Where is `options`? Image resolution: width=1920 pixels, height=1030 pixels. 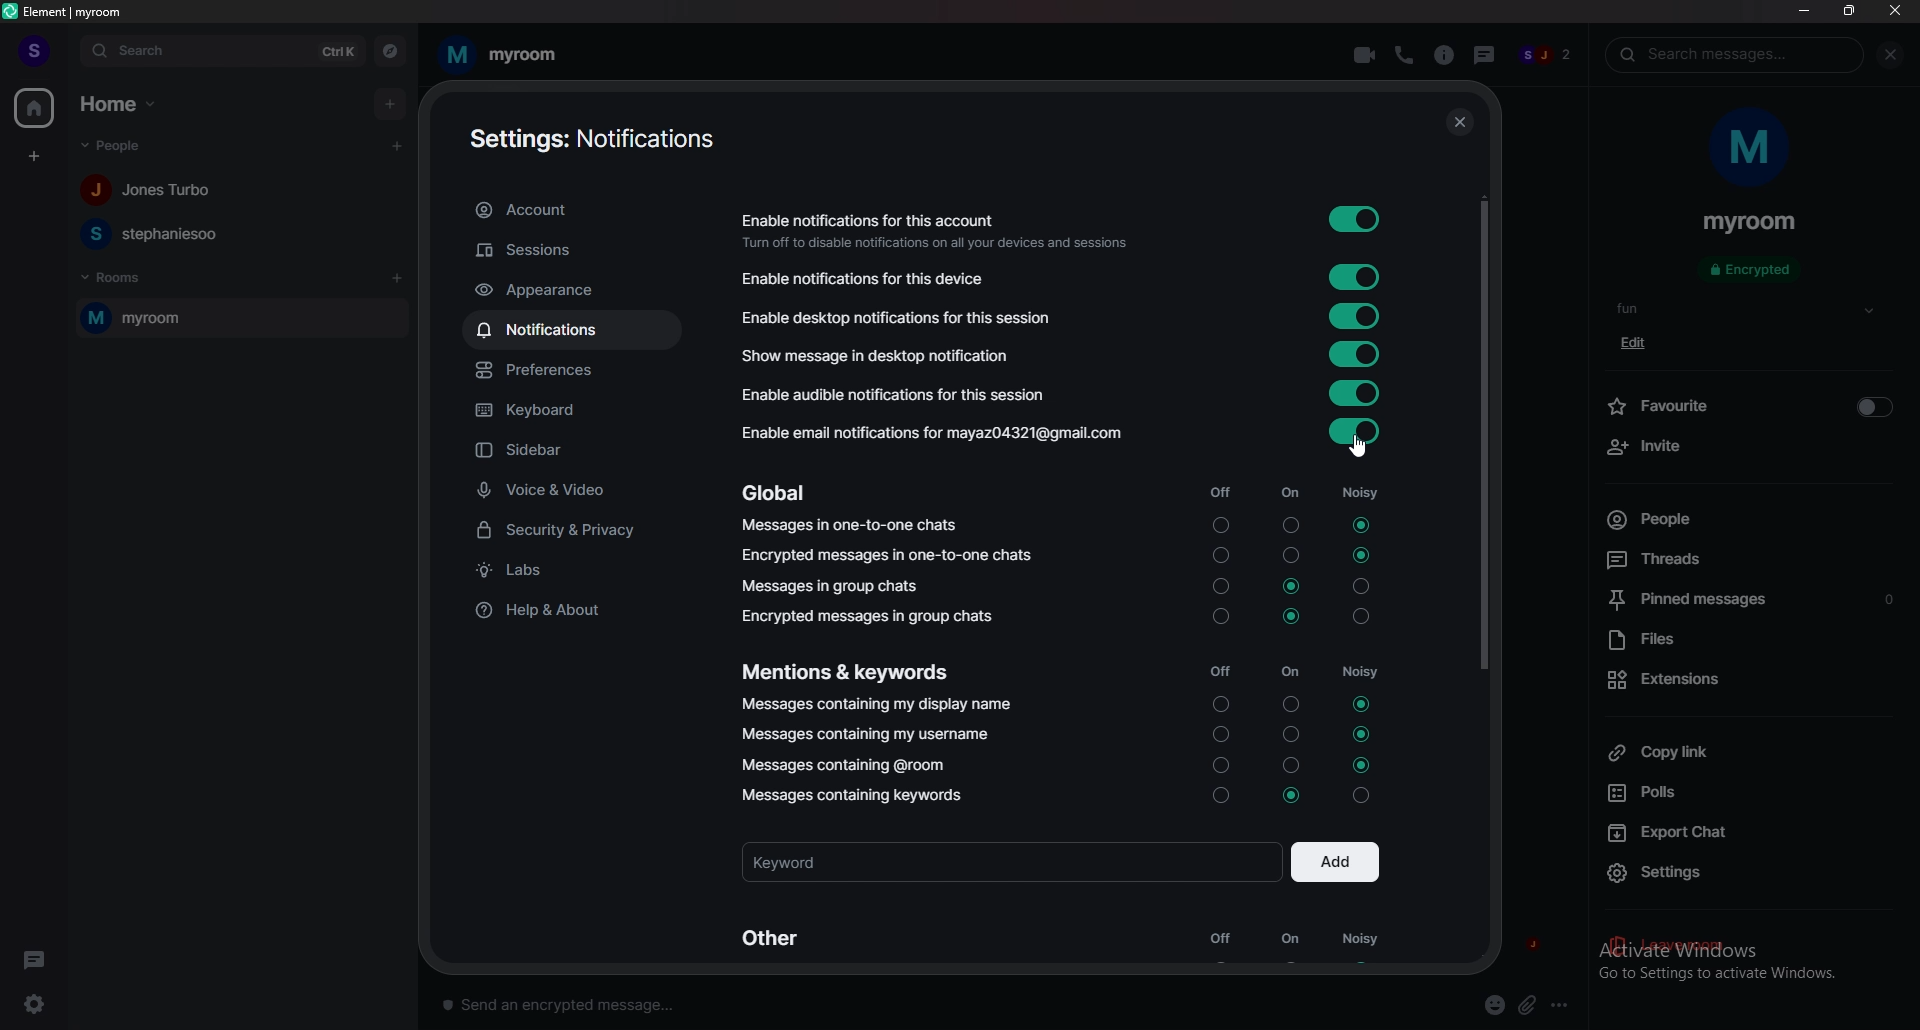 options is located at coordinates (1563, 1004).